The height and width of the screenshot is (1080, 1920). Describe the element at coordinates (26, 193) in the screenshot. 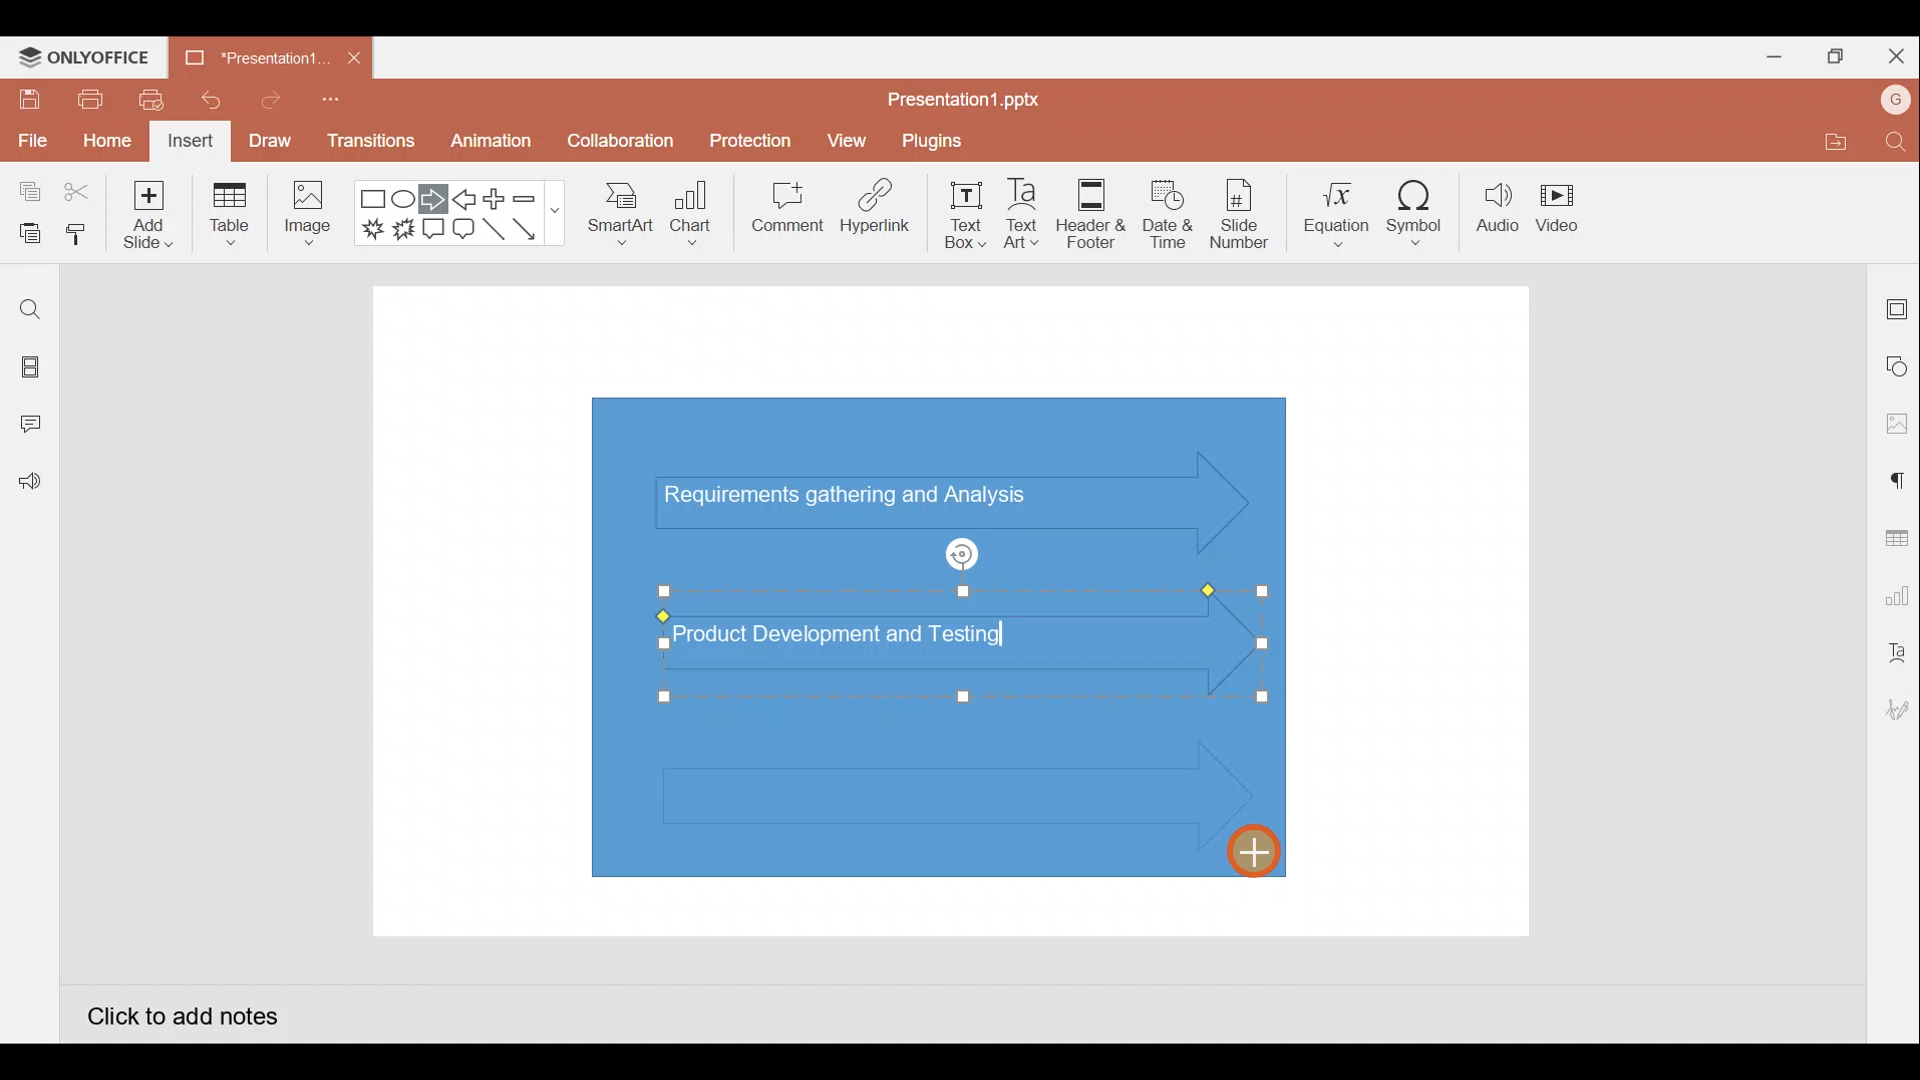

I see `Copy` at that location.